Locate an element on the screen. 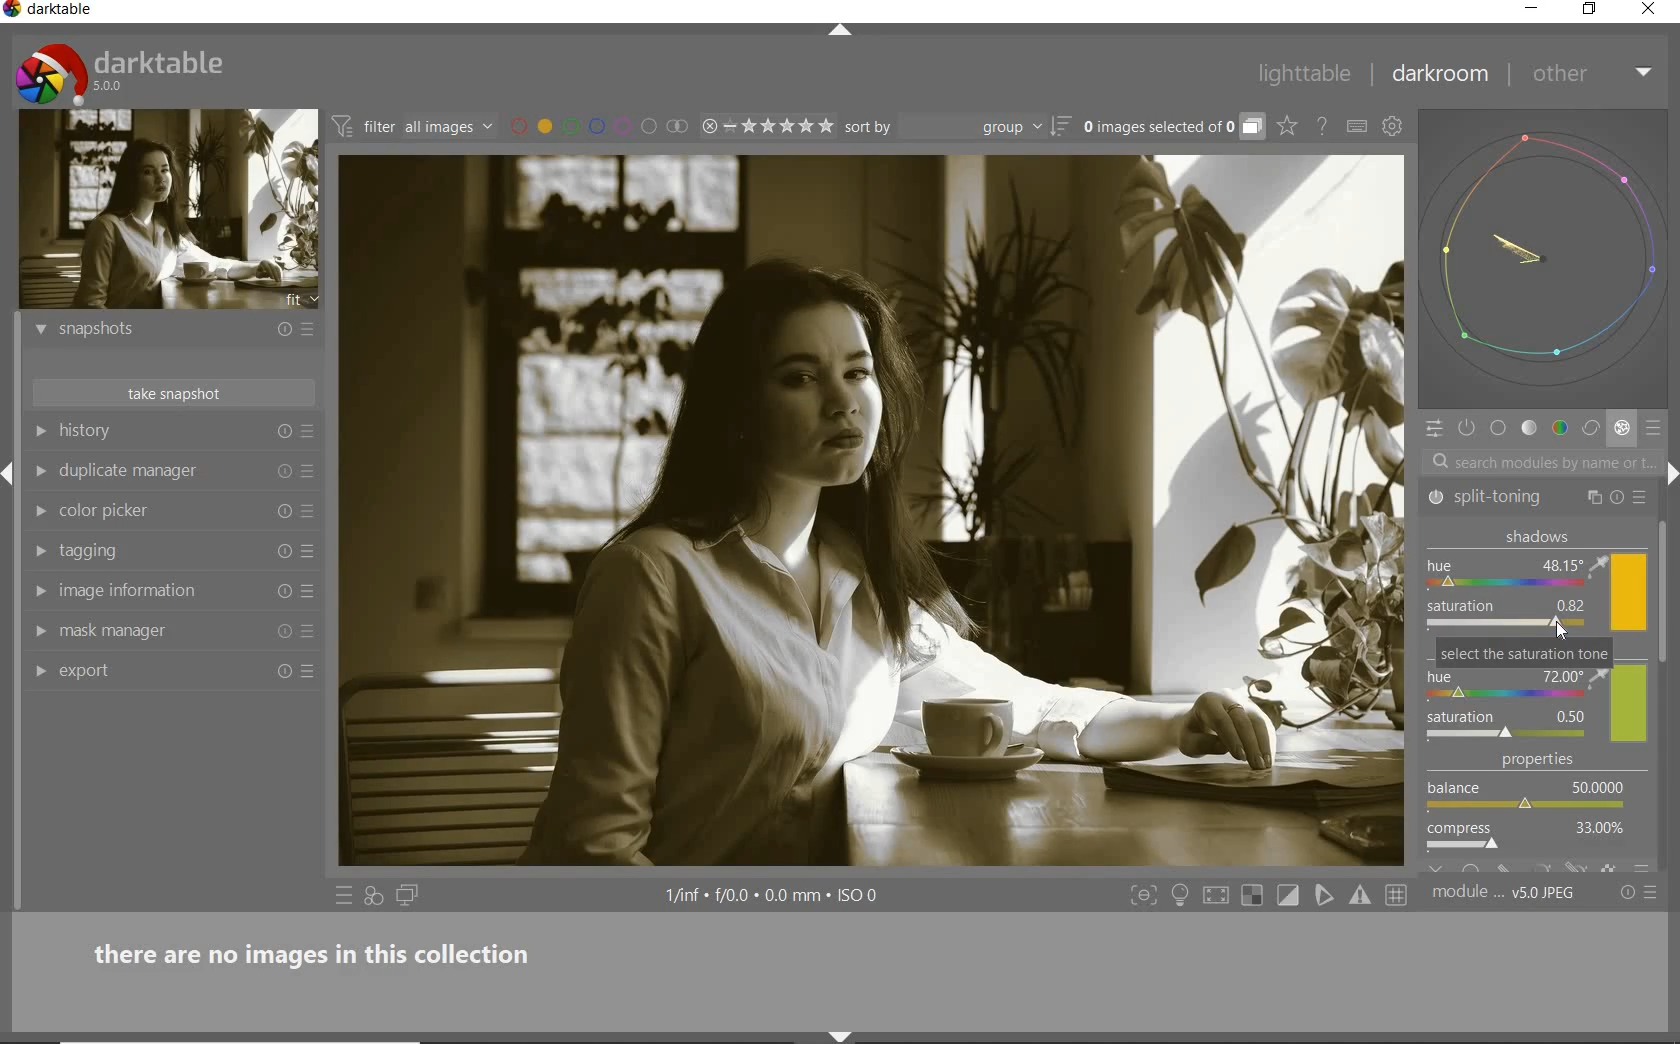 The width and height of the screenshot is (1680, 1044). reset is located at coordinates (282, 674).